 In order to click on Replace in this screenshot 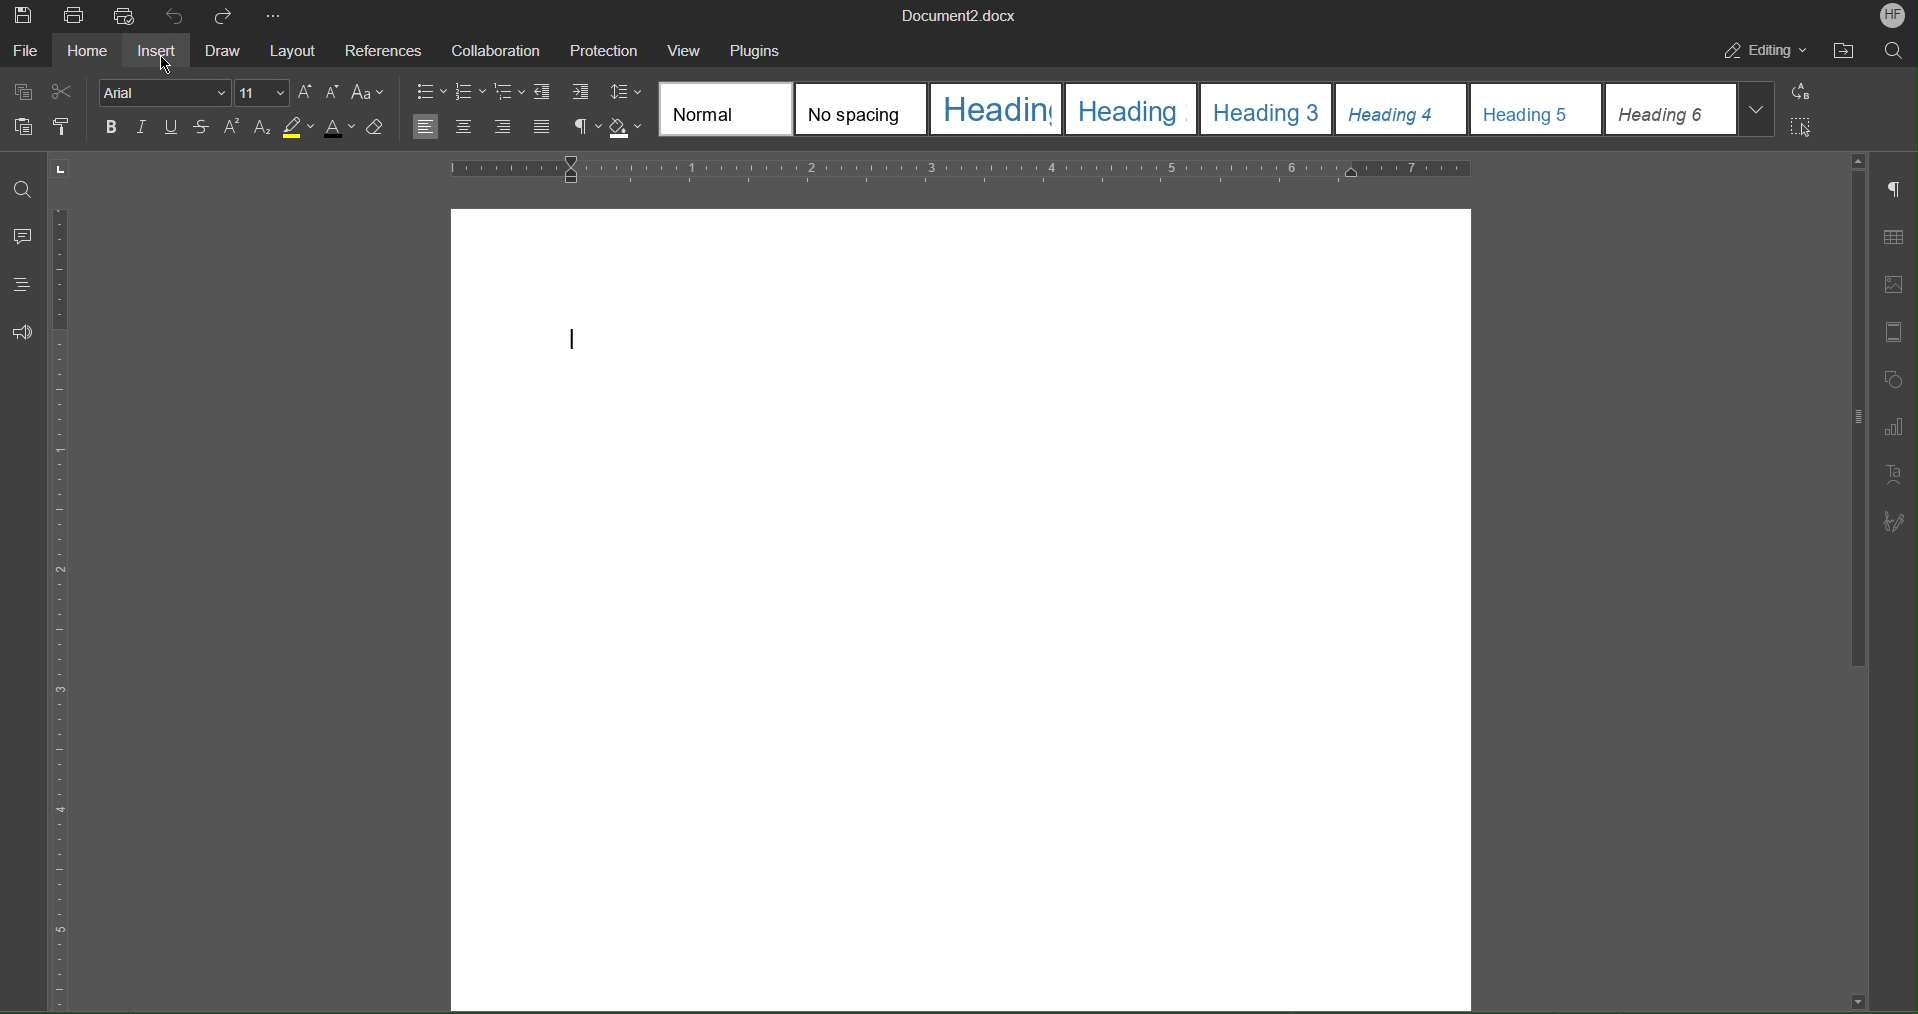, I will do `click(1801, 91)`.